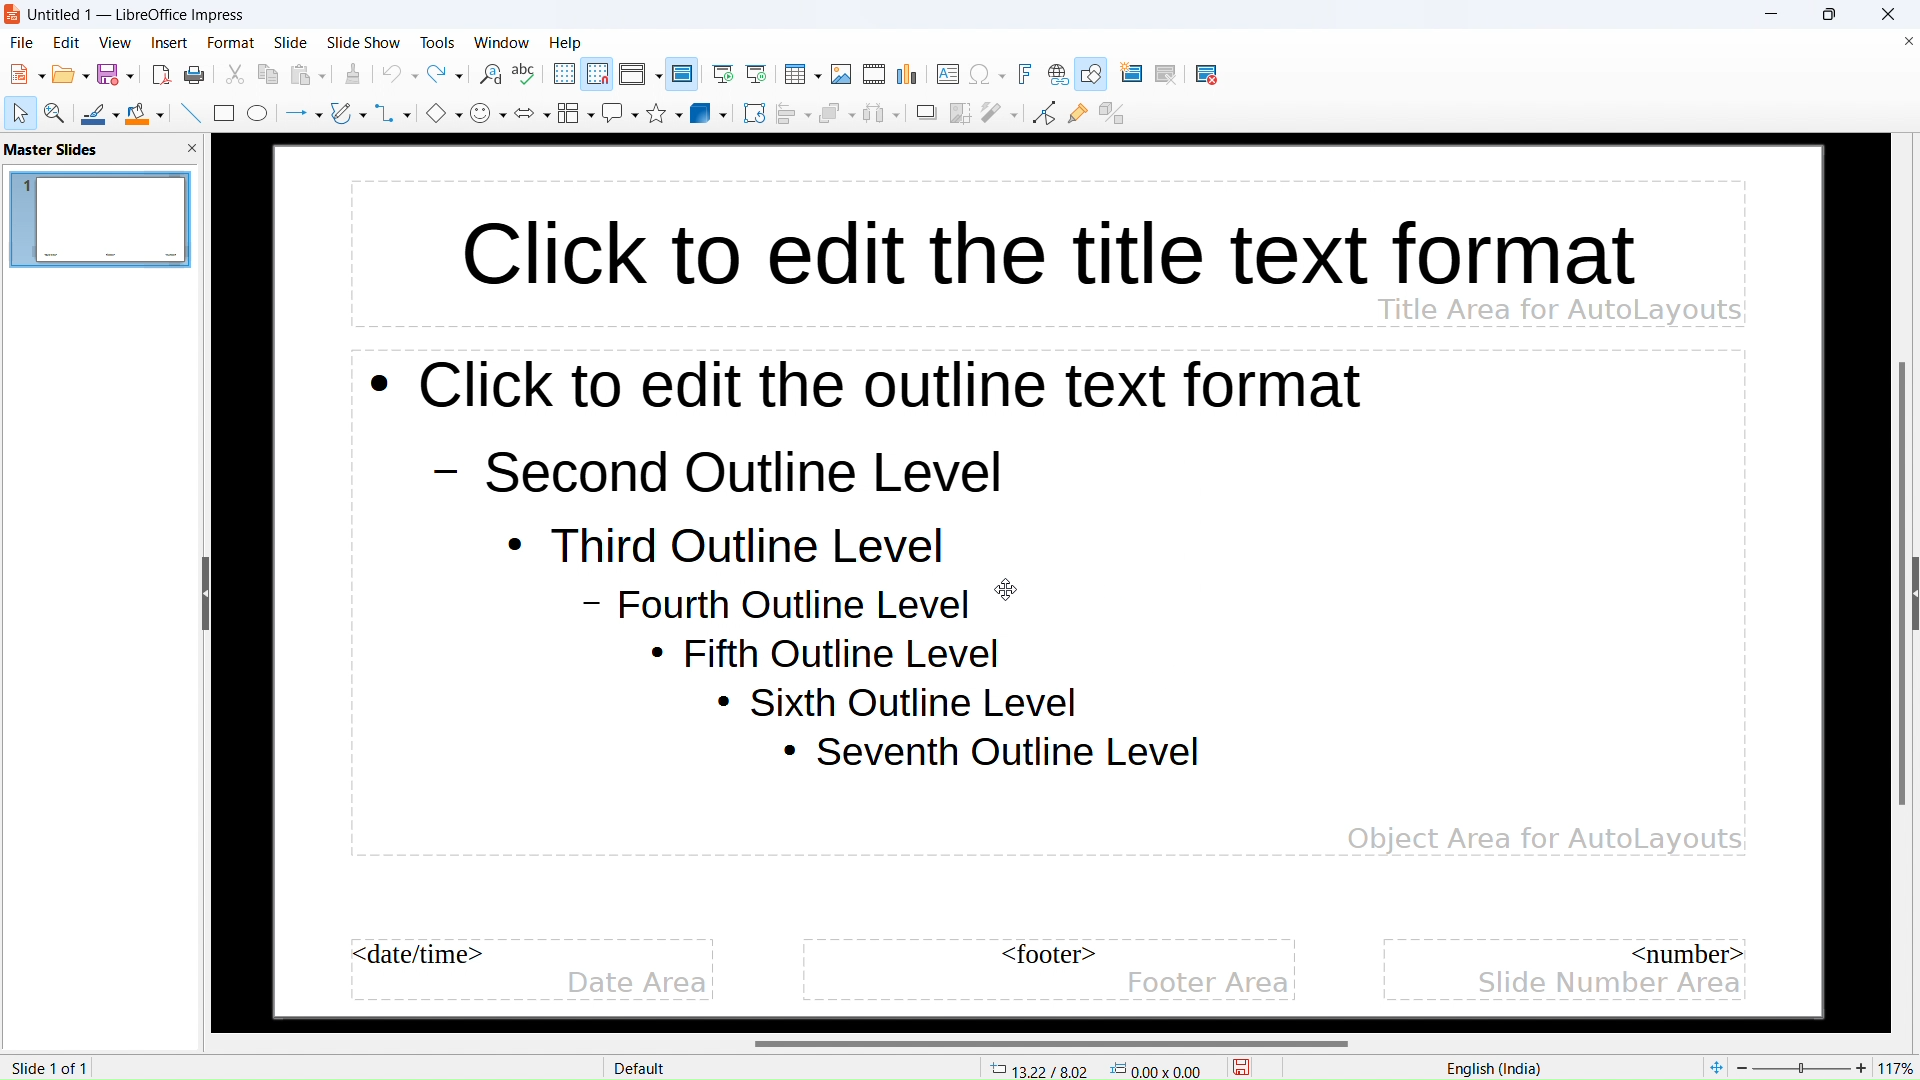 The height and width of the screenshot is (1080, 1920). I want to click on start from the first slide, so click(724, 75).